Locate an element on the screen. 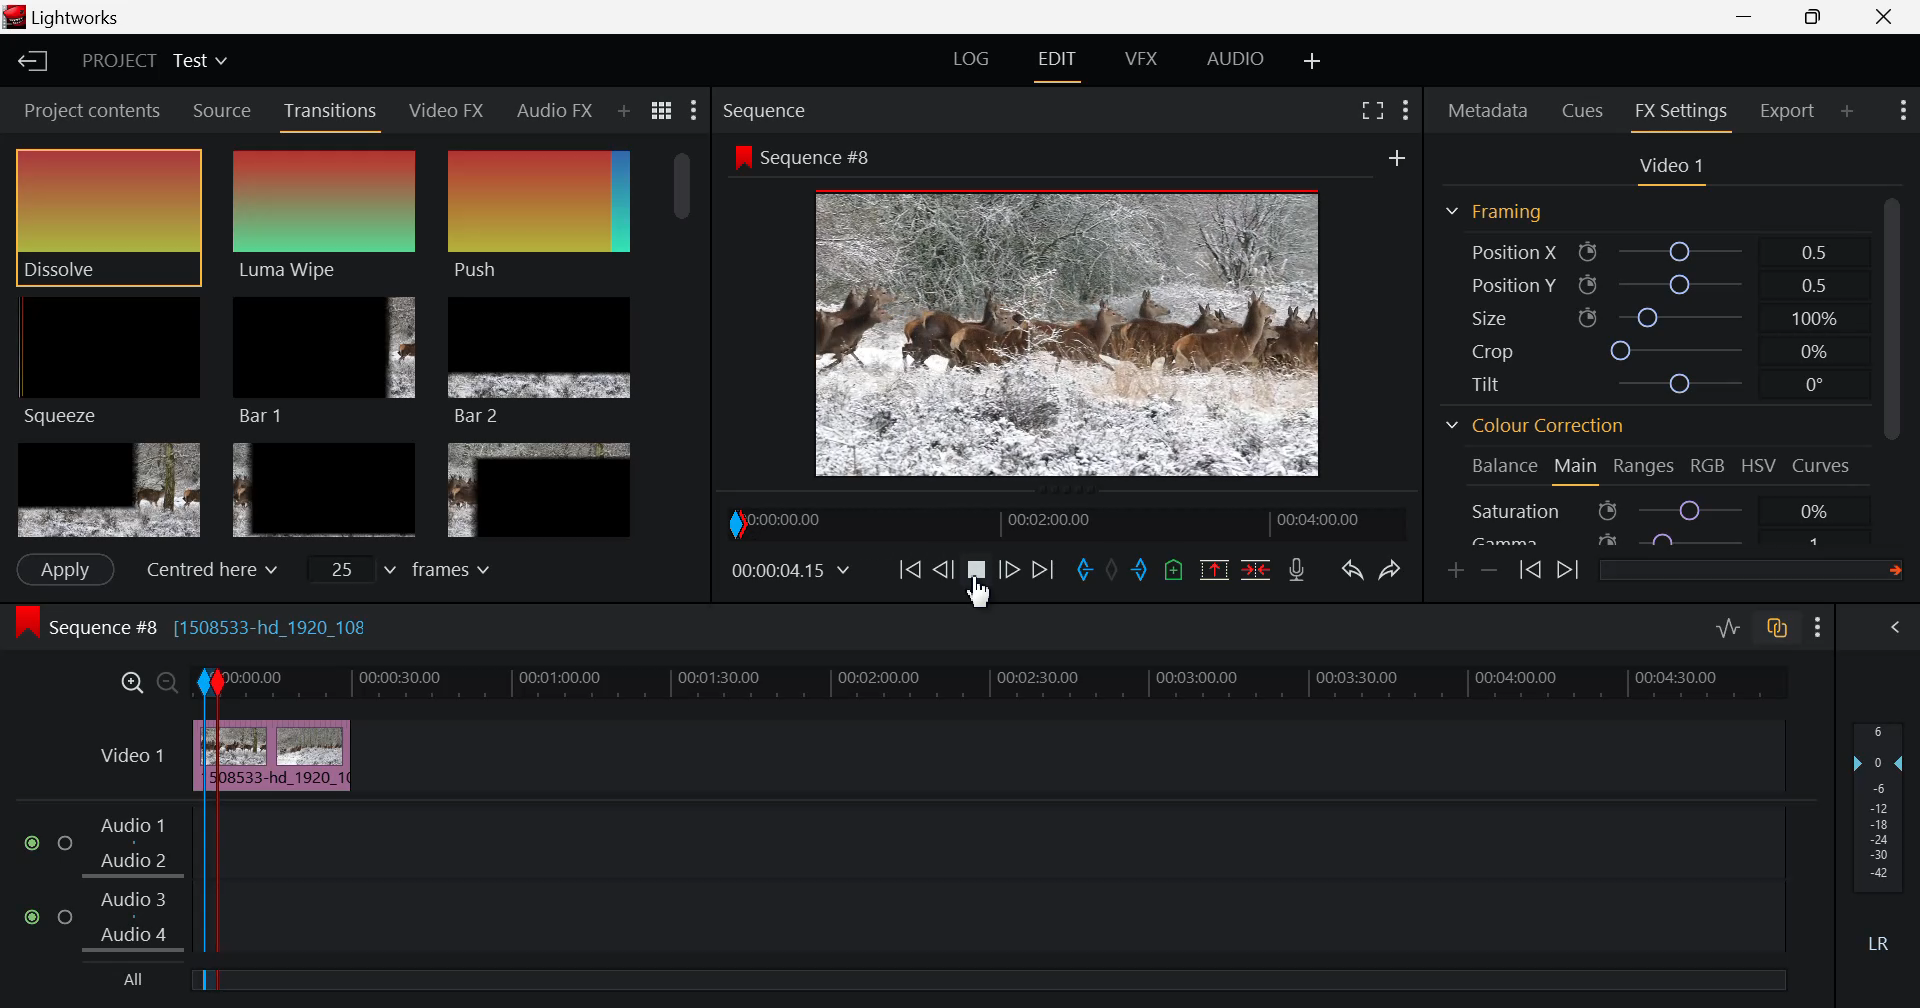 The width and height of the screenshot is (1920, 1008). Toggle audio levels is located at coordinates (1728, 629).